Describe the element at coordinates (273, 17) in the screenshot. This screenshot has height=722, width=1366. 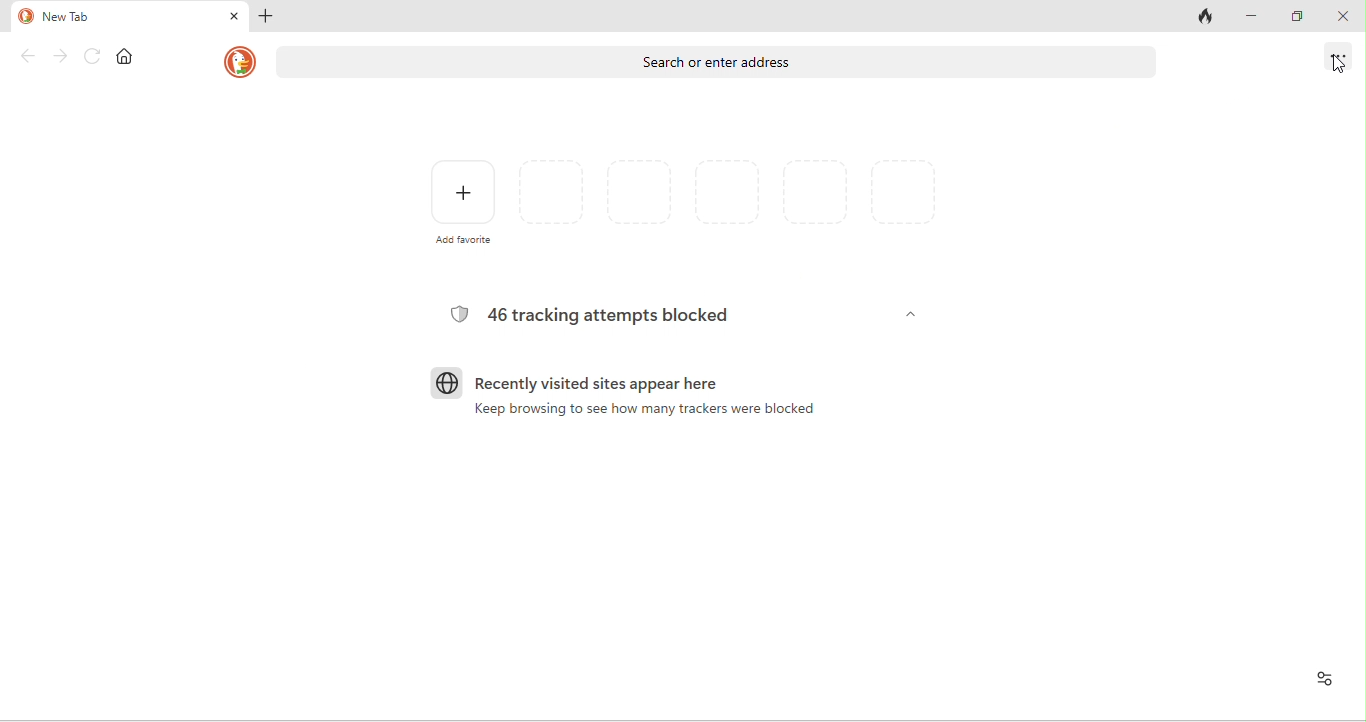
I see `add` at that location.